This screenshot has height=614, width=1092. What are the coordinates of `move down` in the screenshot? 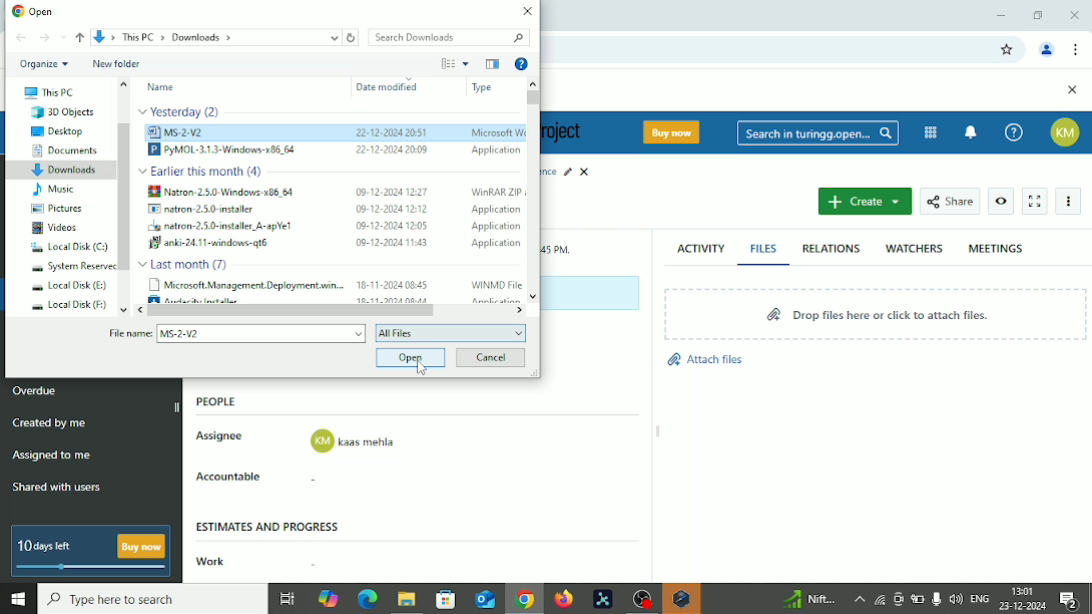 It's located at (534, 296).